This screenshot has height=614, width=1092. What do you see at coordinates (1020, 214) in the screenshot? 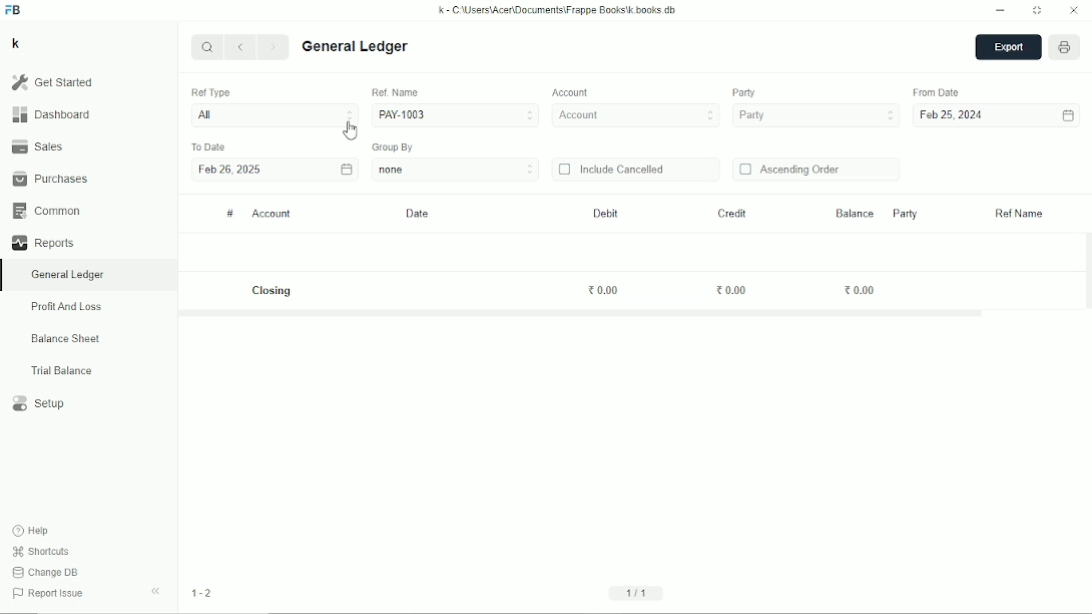
I see `Ref name` at bounding box center [1020, 214].